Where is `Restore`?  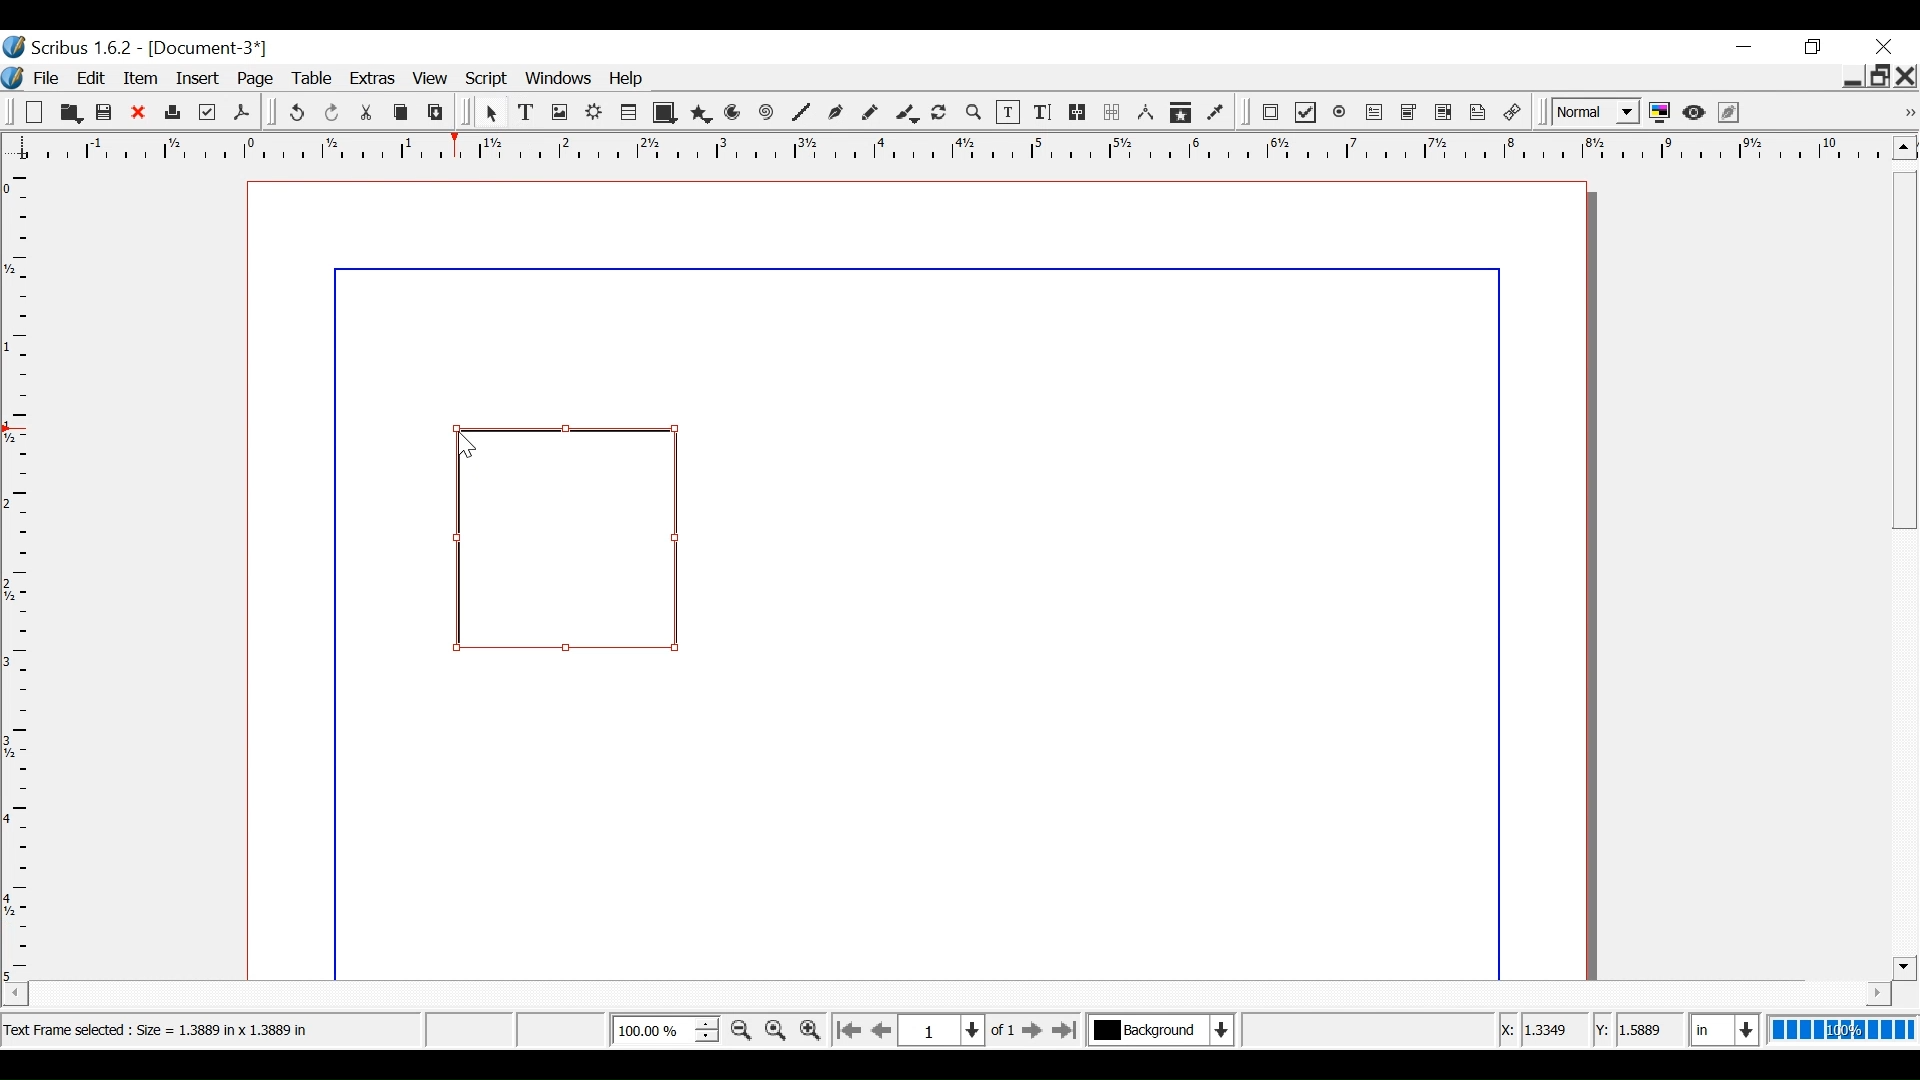
Restore is located at coordinates (1880, 74).